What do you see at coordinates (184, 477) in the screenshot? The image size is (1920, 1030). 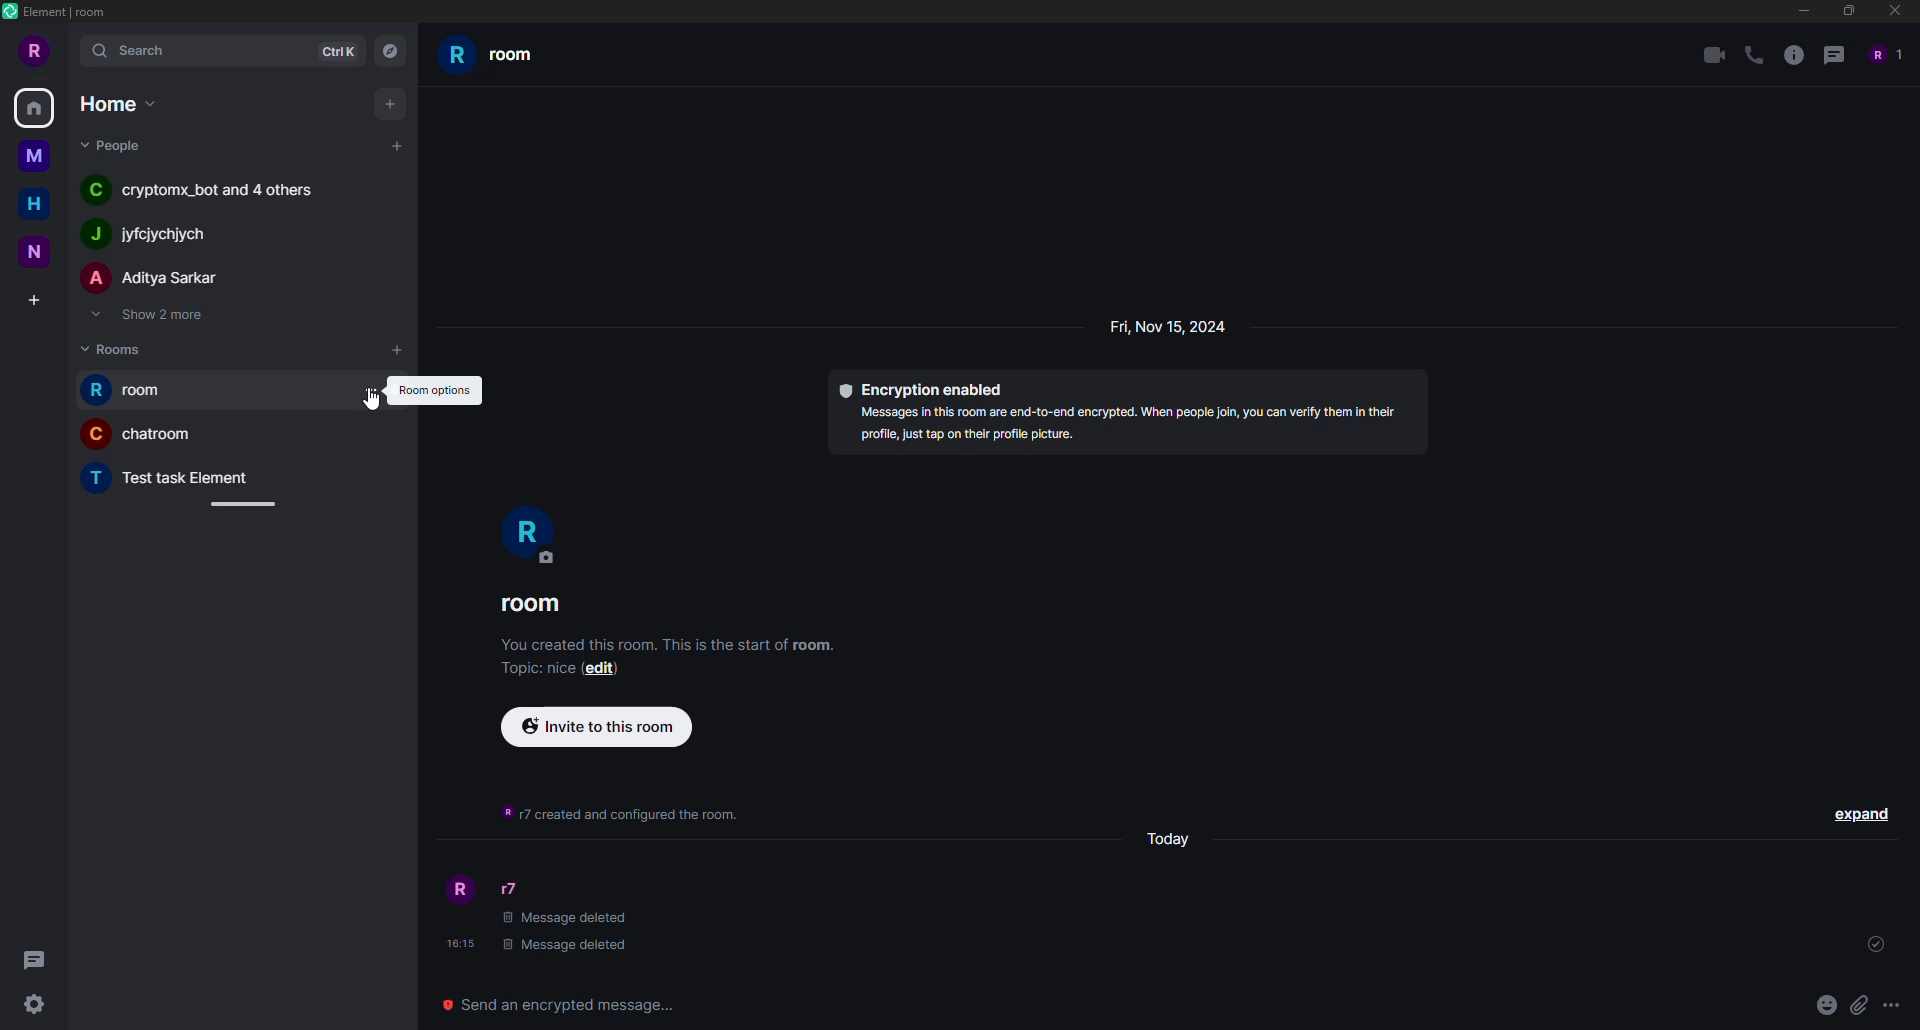 I see `T Test task Element` at bounding box center [184, 477].